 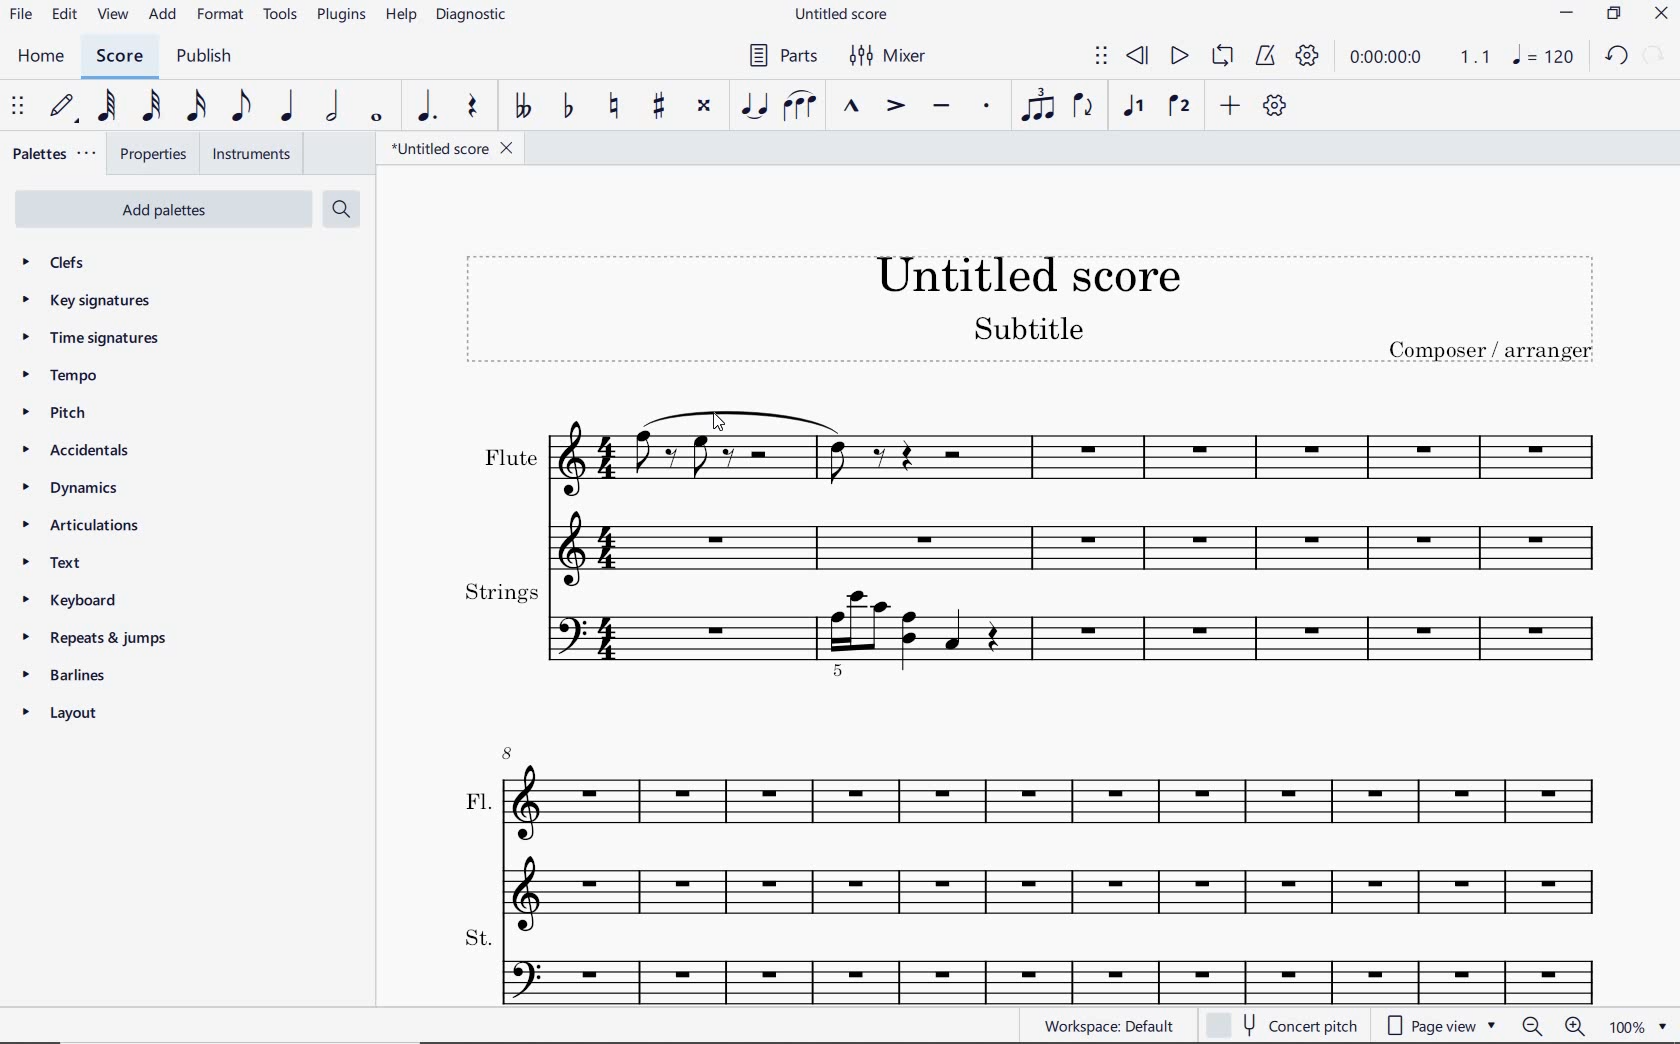 I want to click on mixer, so click(x=895, y=57).